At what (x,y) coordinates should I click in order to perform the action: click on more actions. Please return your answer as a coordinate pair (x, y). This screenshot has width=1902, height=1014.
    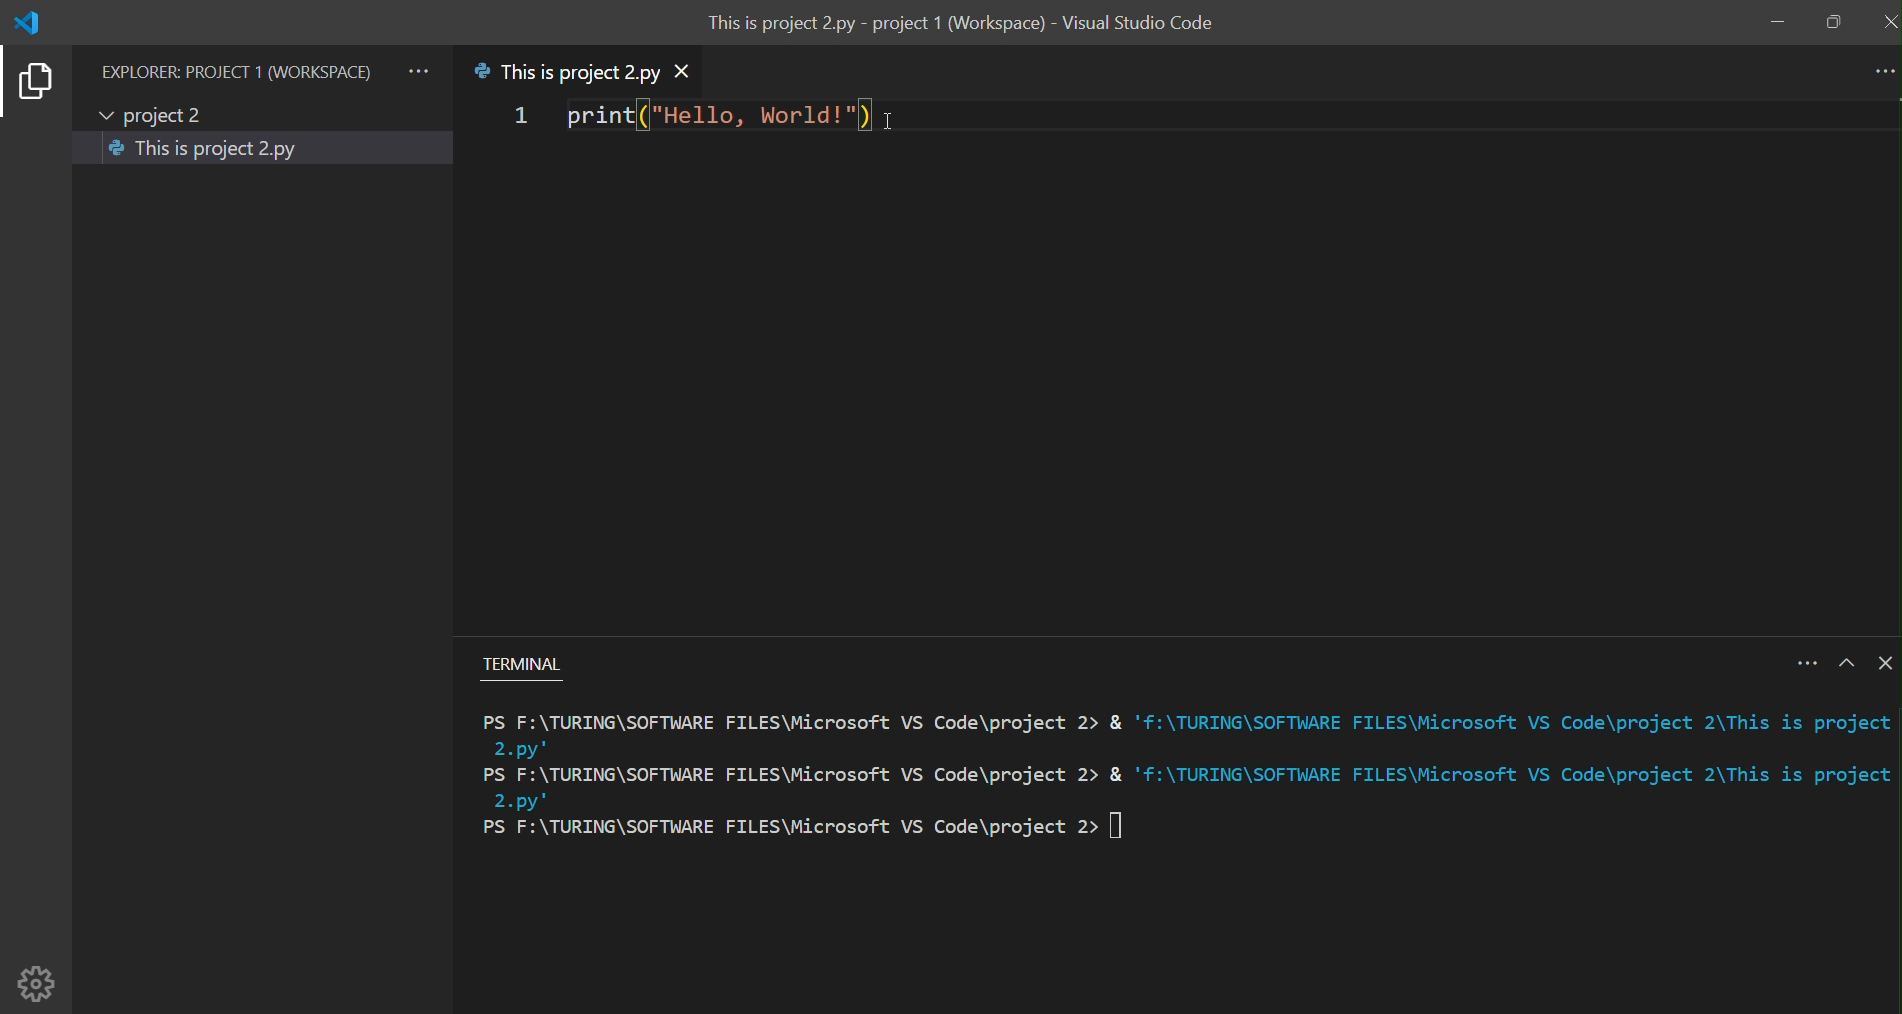
    Looking at the image, I should click on (1880, 73).